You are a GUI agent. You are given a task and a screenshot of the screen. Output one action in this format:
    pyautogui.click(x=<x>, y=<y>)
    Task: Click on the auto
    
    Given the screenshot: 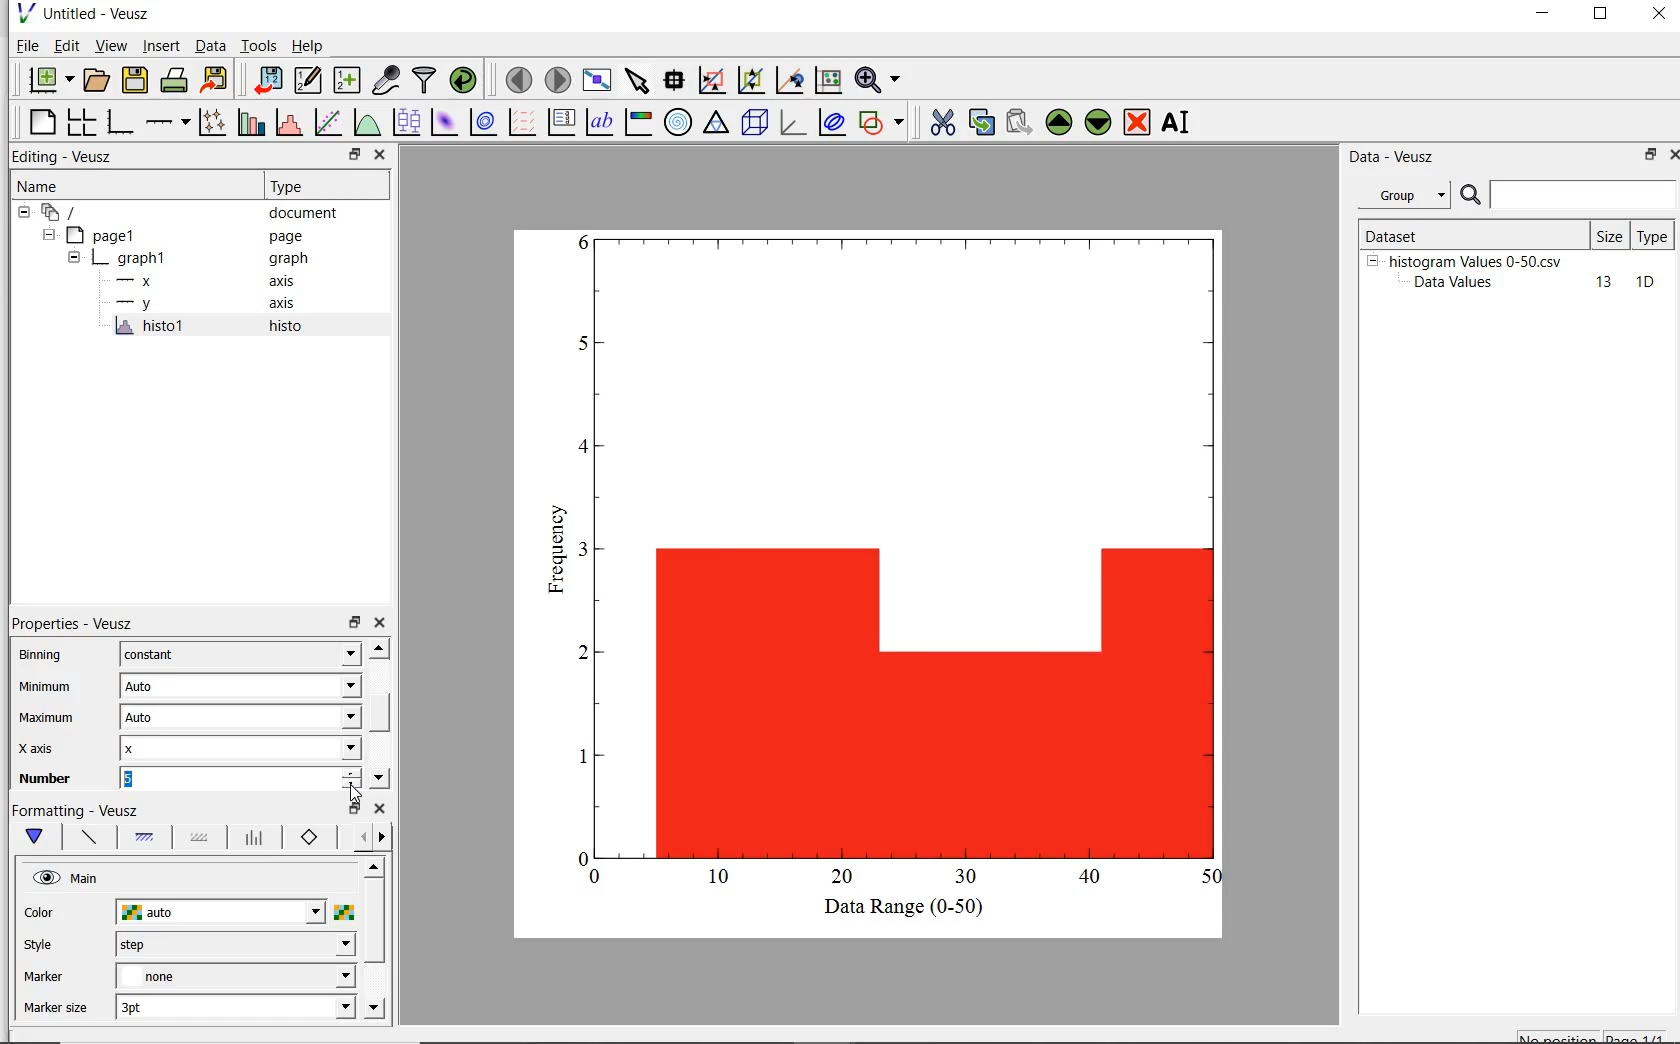 What is the action you would take?
    pyautogui.click(x=239, y=718)
    